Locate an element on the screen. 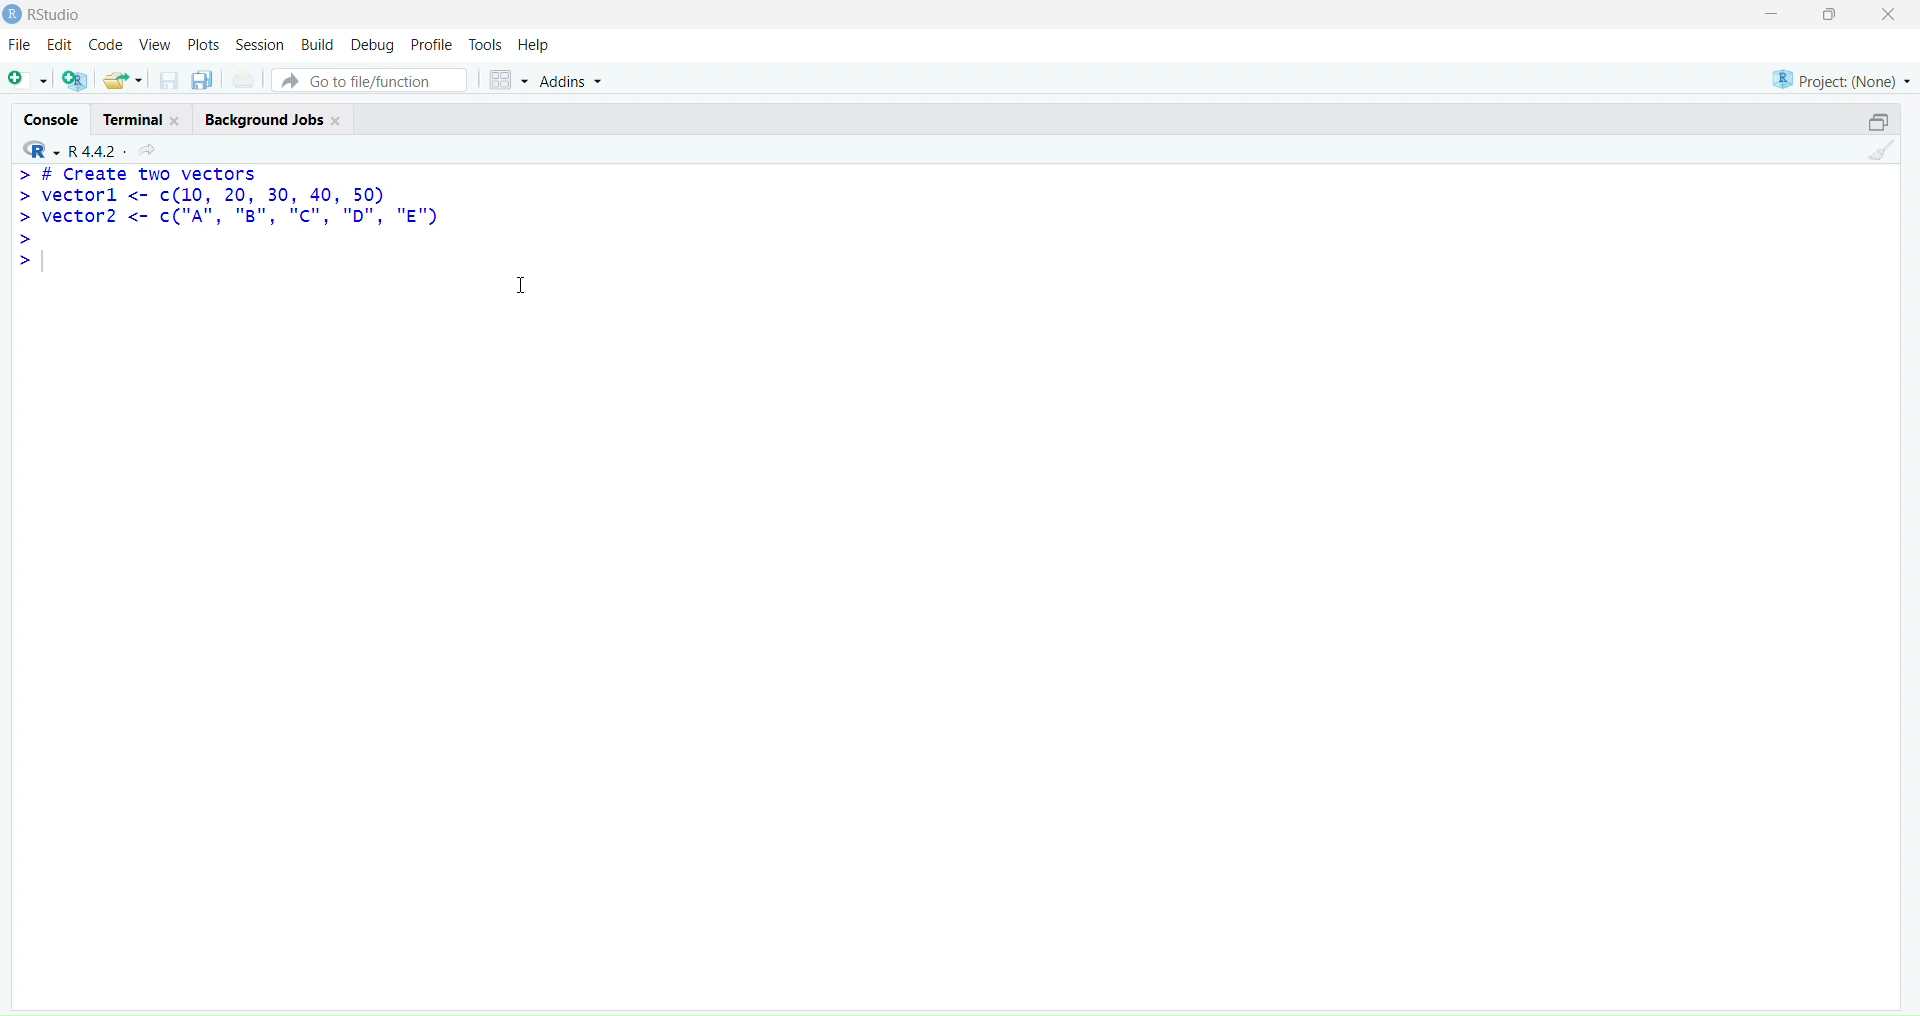 This screenshot has height=1016, width=1920. Plots is located at coordinates (203, 44).